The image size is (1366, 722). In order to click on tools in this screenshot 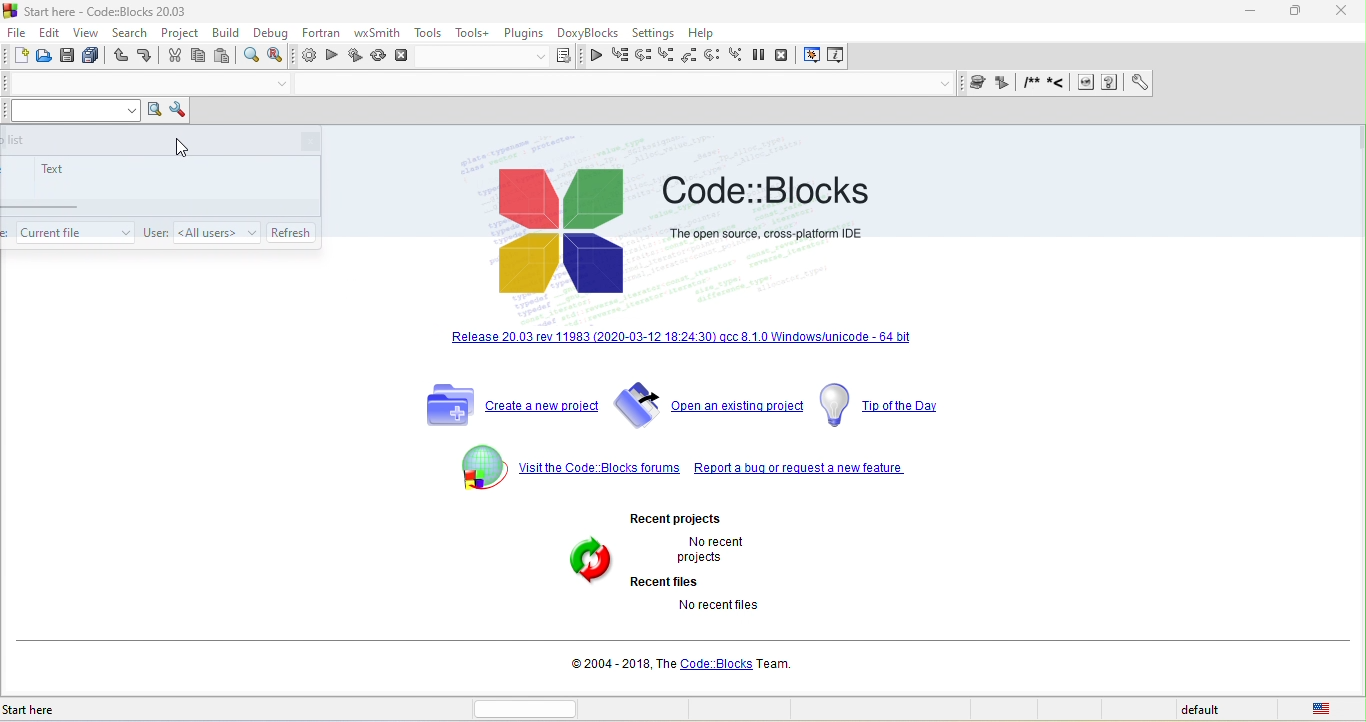, I will do `click(428, 33)`.